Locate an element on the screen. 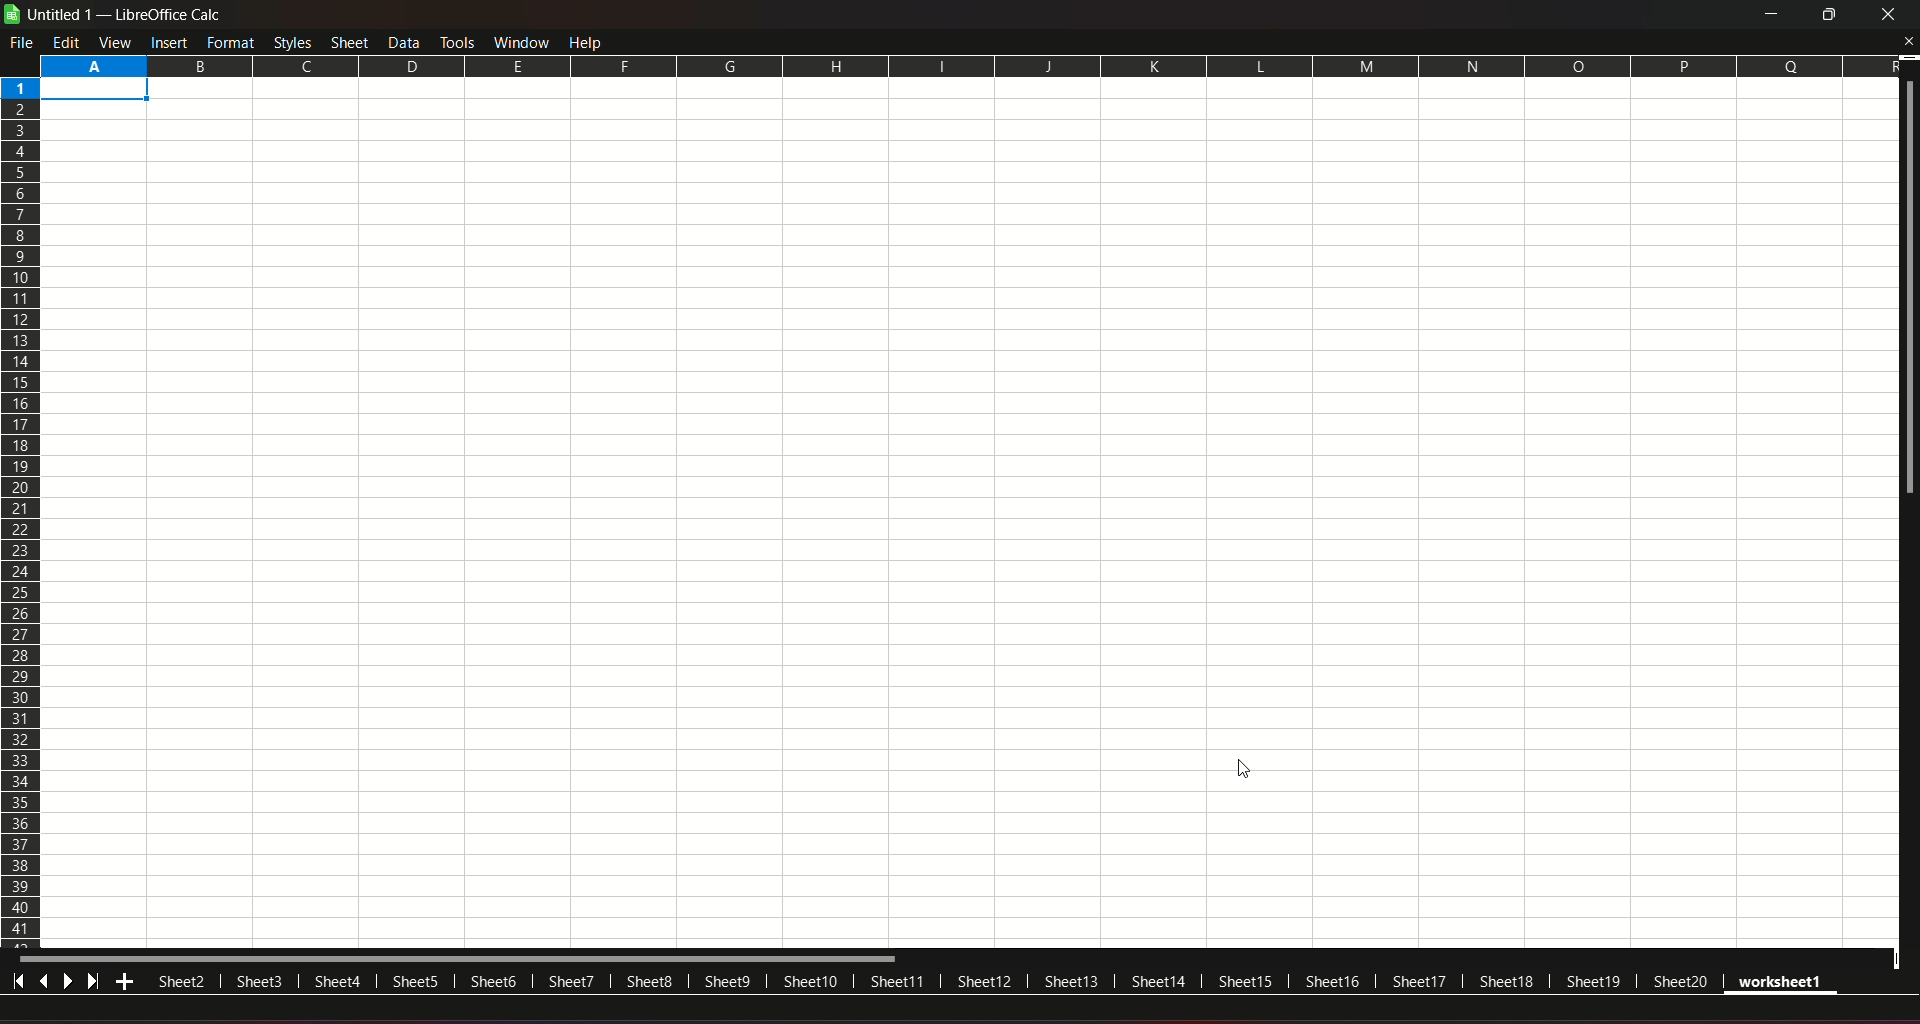 The height and width of the screenshot is (1024, 1920). previous sheet is located at coordinates (46, 983).